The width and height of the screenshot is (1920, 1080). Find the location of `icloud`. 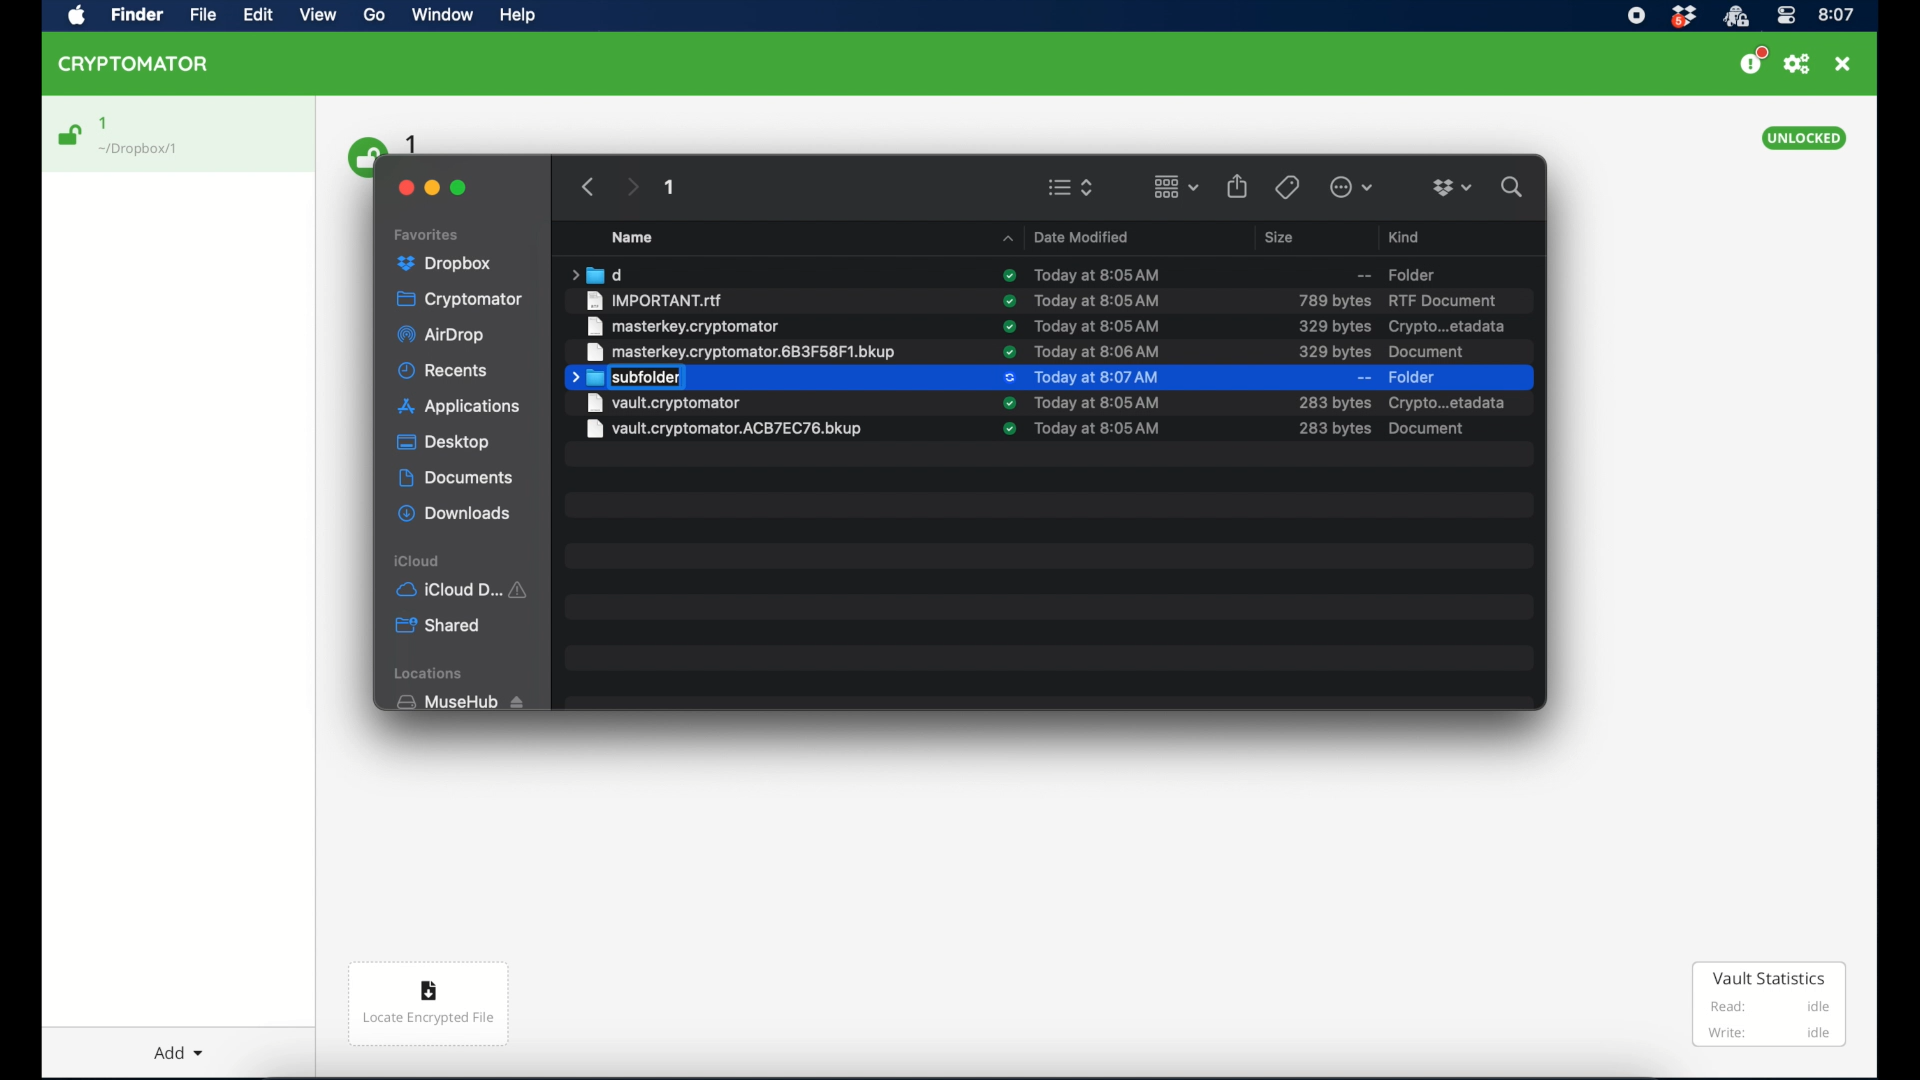

icloud is located at coordinates (418, 560).